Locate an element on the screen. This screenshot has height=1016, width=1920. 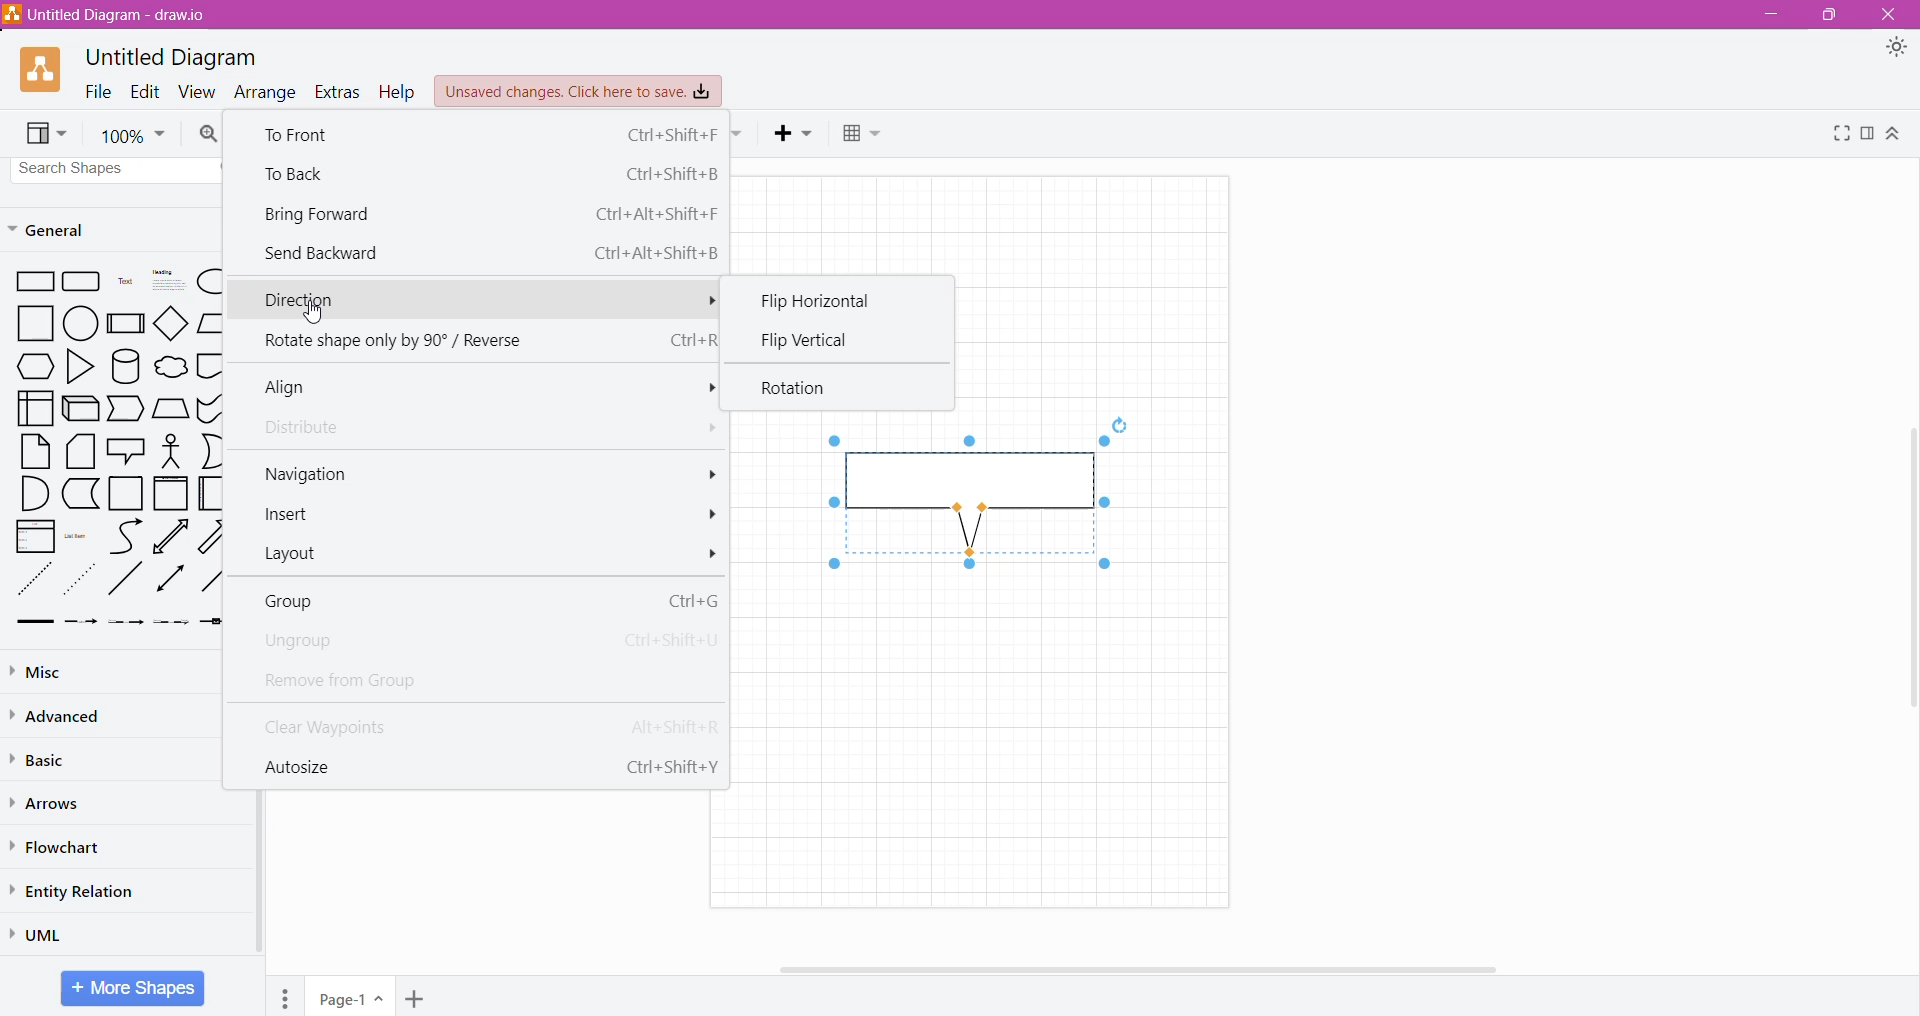
View is located at coordinates (198, 91).